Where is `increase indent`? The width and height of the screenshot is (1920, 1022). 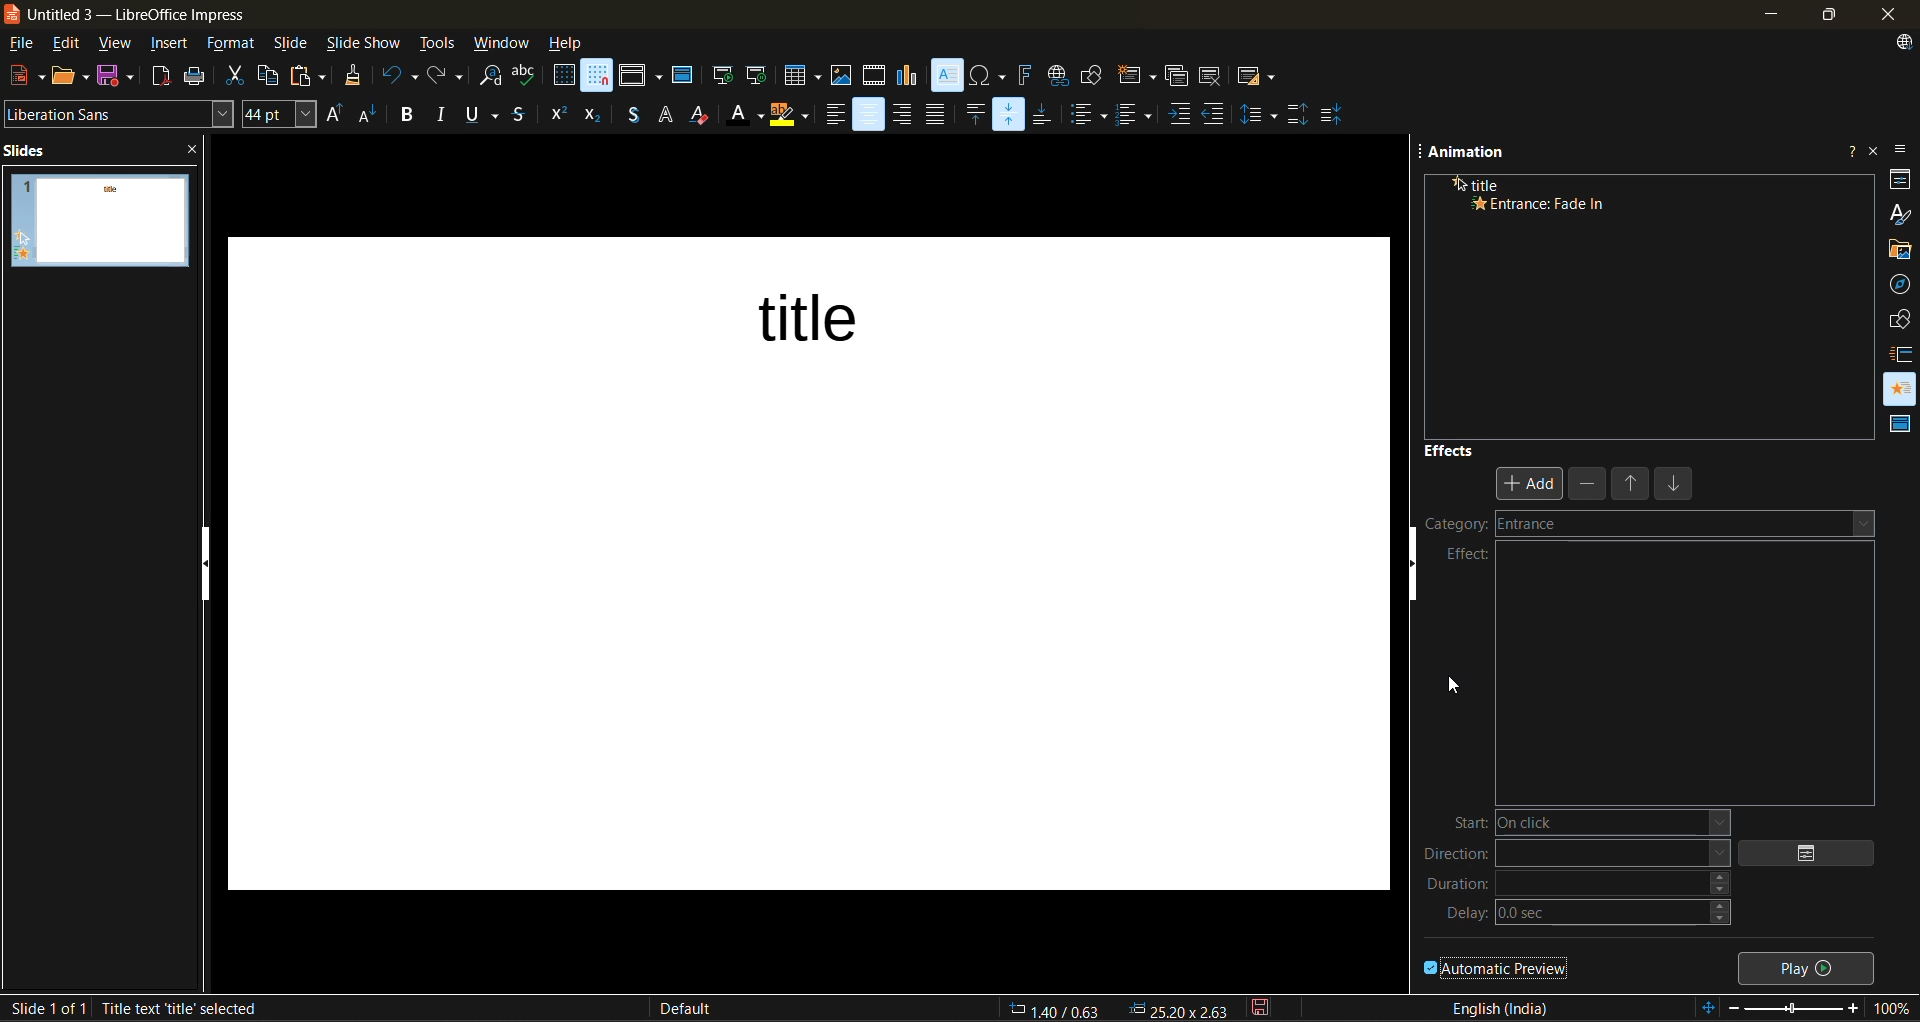 increase indent is located at coordinates (1181, 115).